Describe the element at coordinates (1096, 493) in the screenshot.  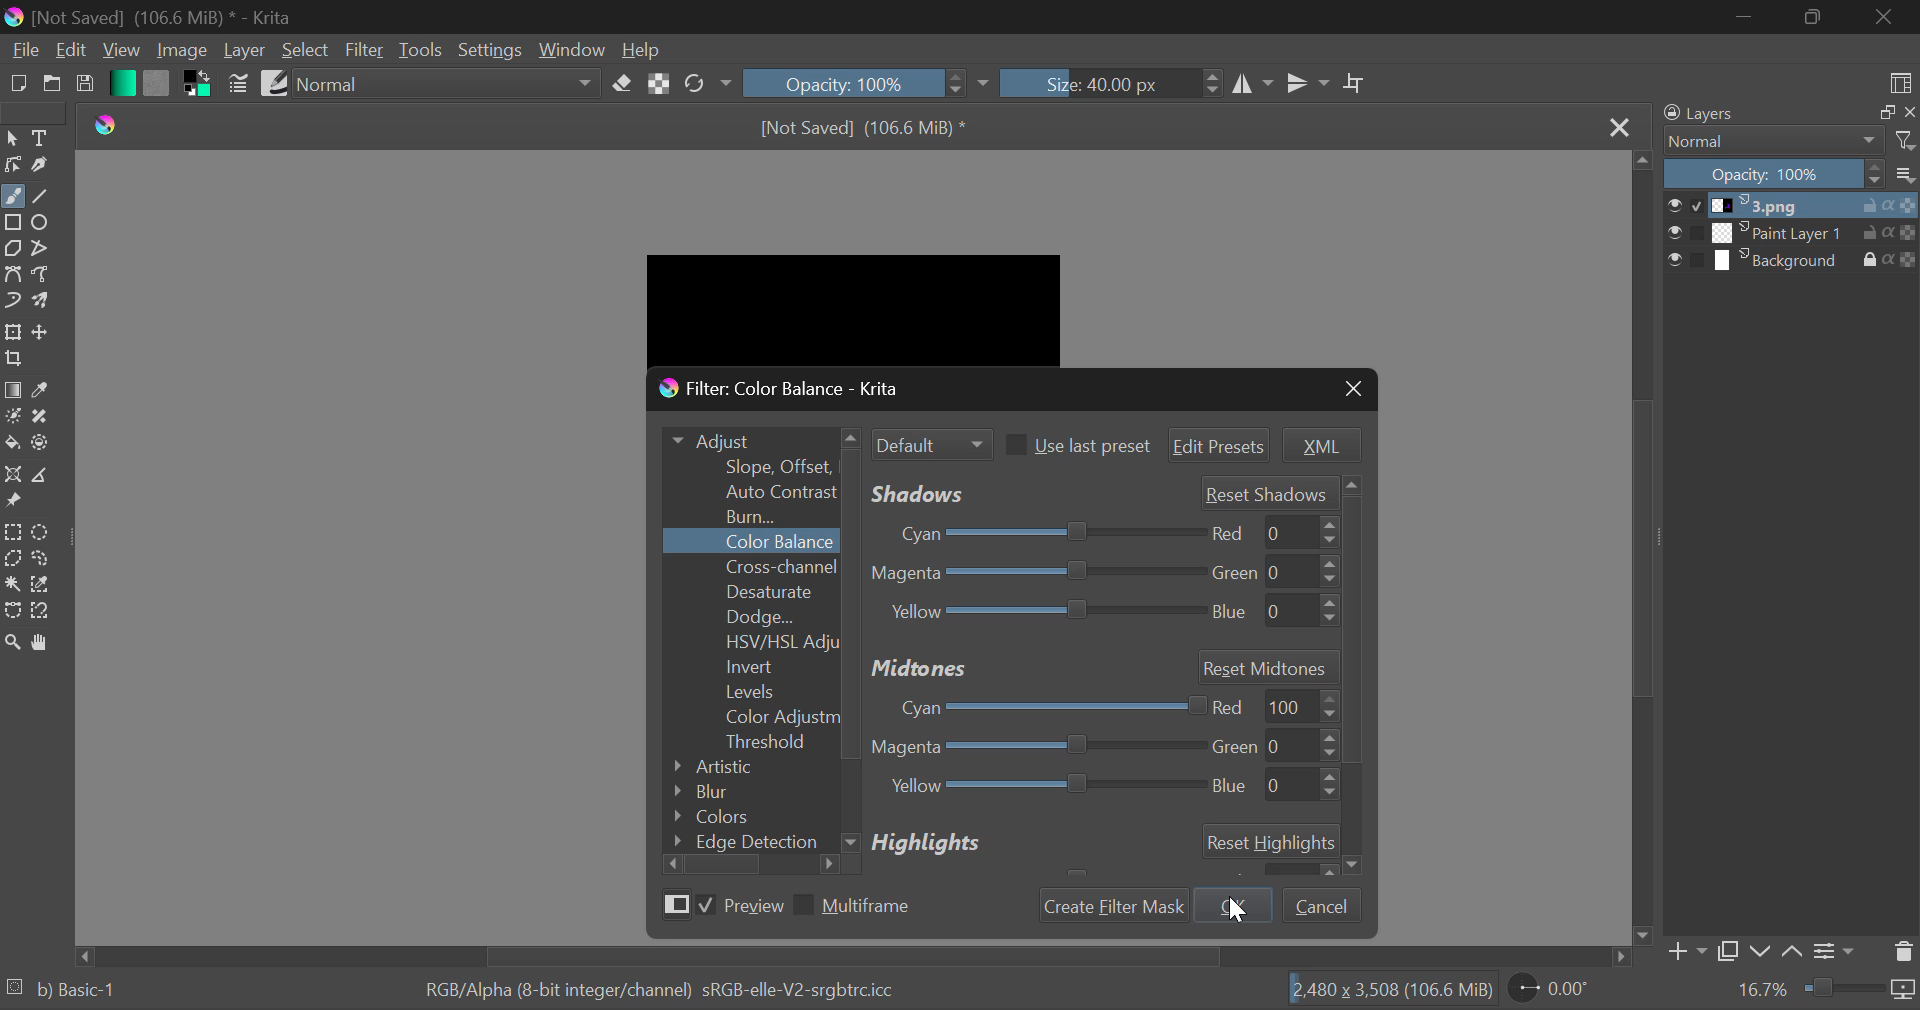
I see `Shadows' Adjustment Sliders` at that location.